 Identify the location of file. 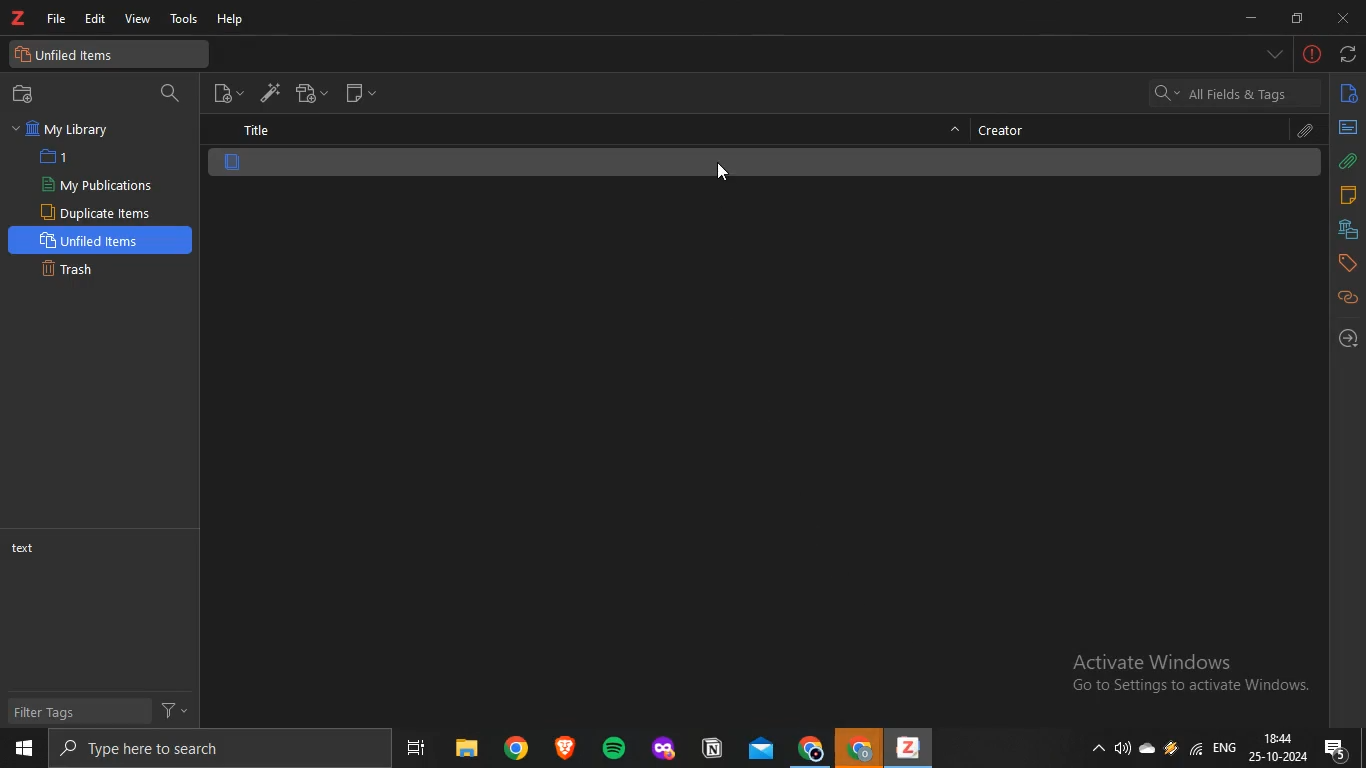
(276, 162).